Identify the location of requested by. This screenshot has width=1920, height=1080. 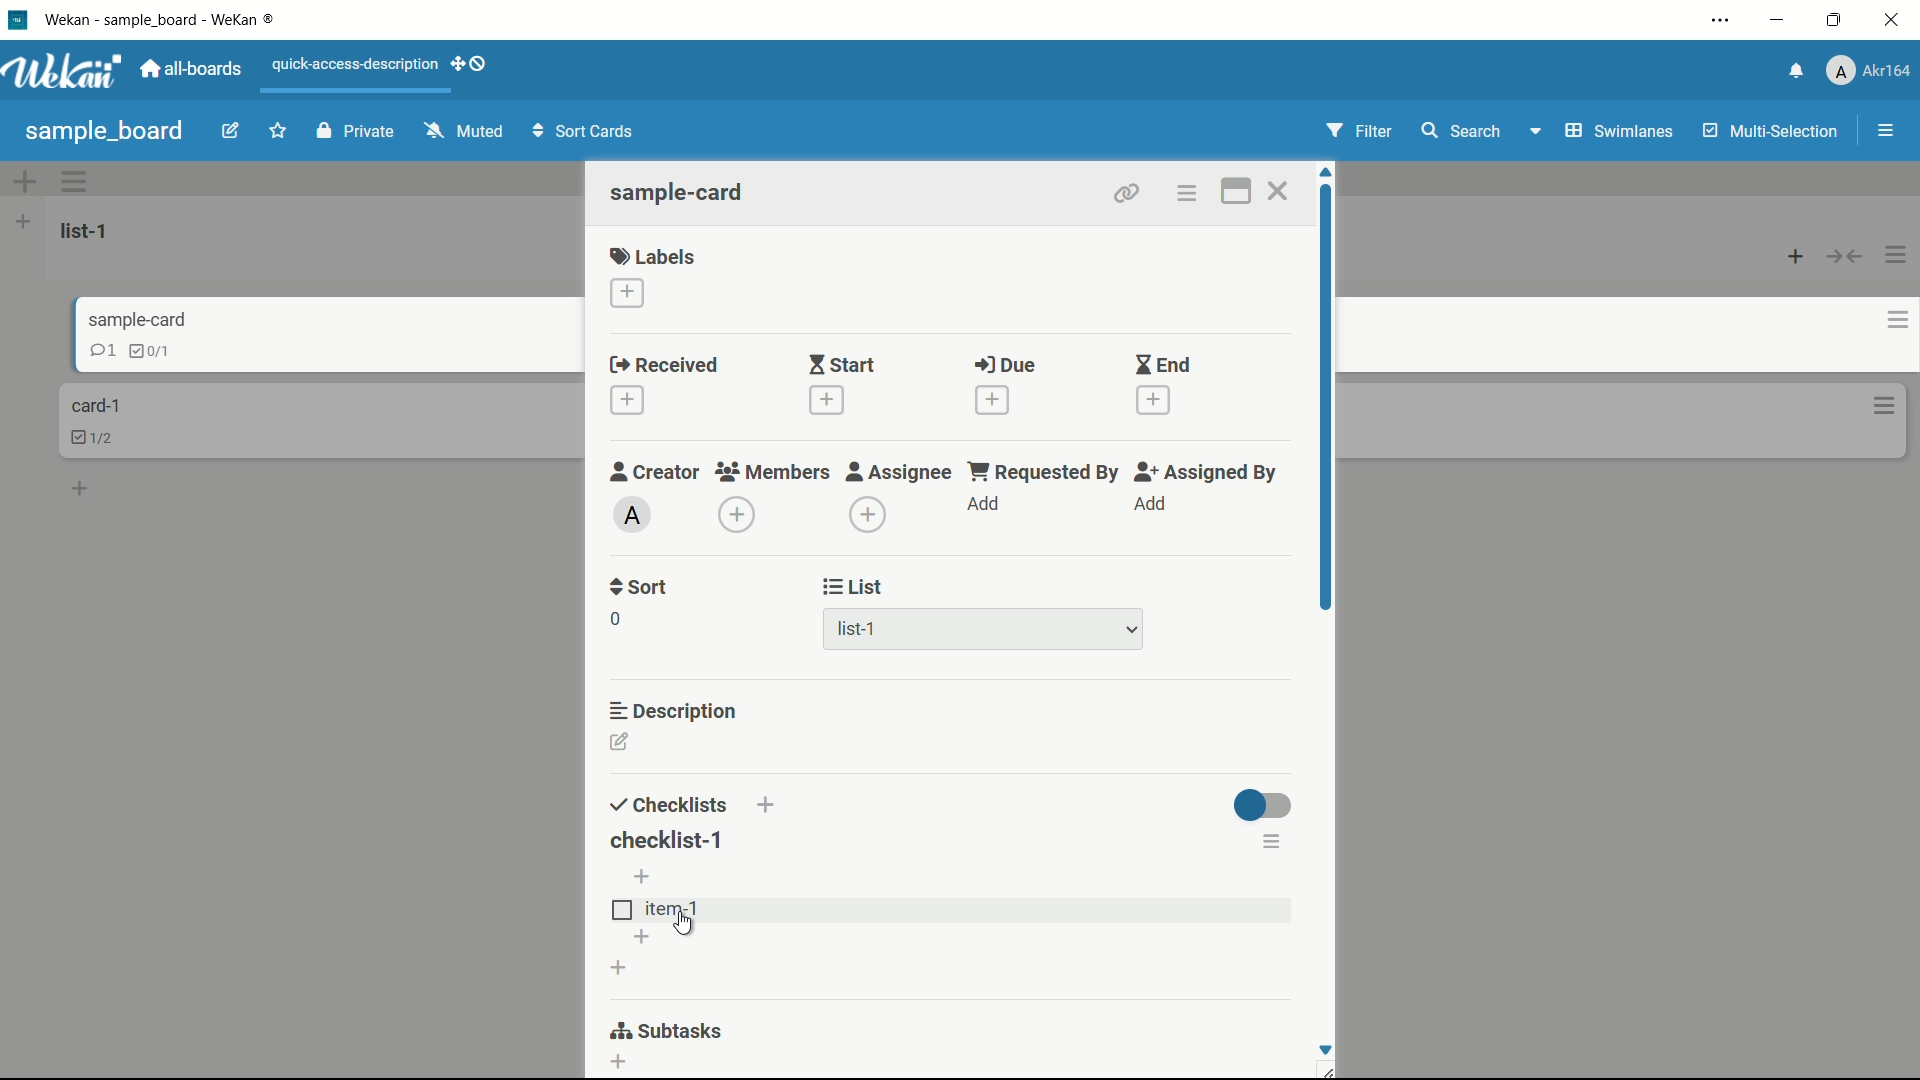
(1046, 472).